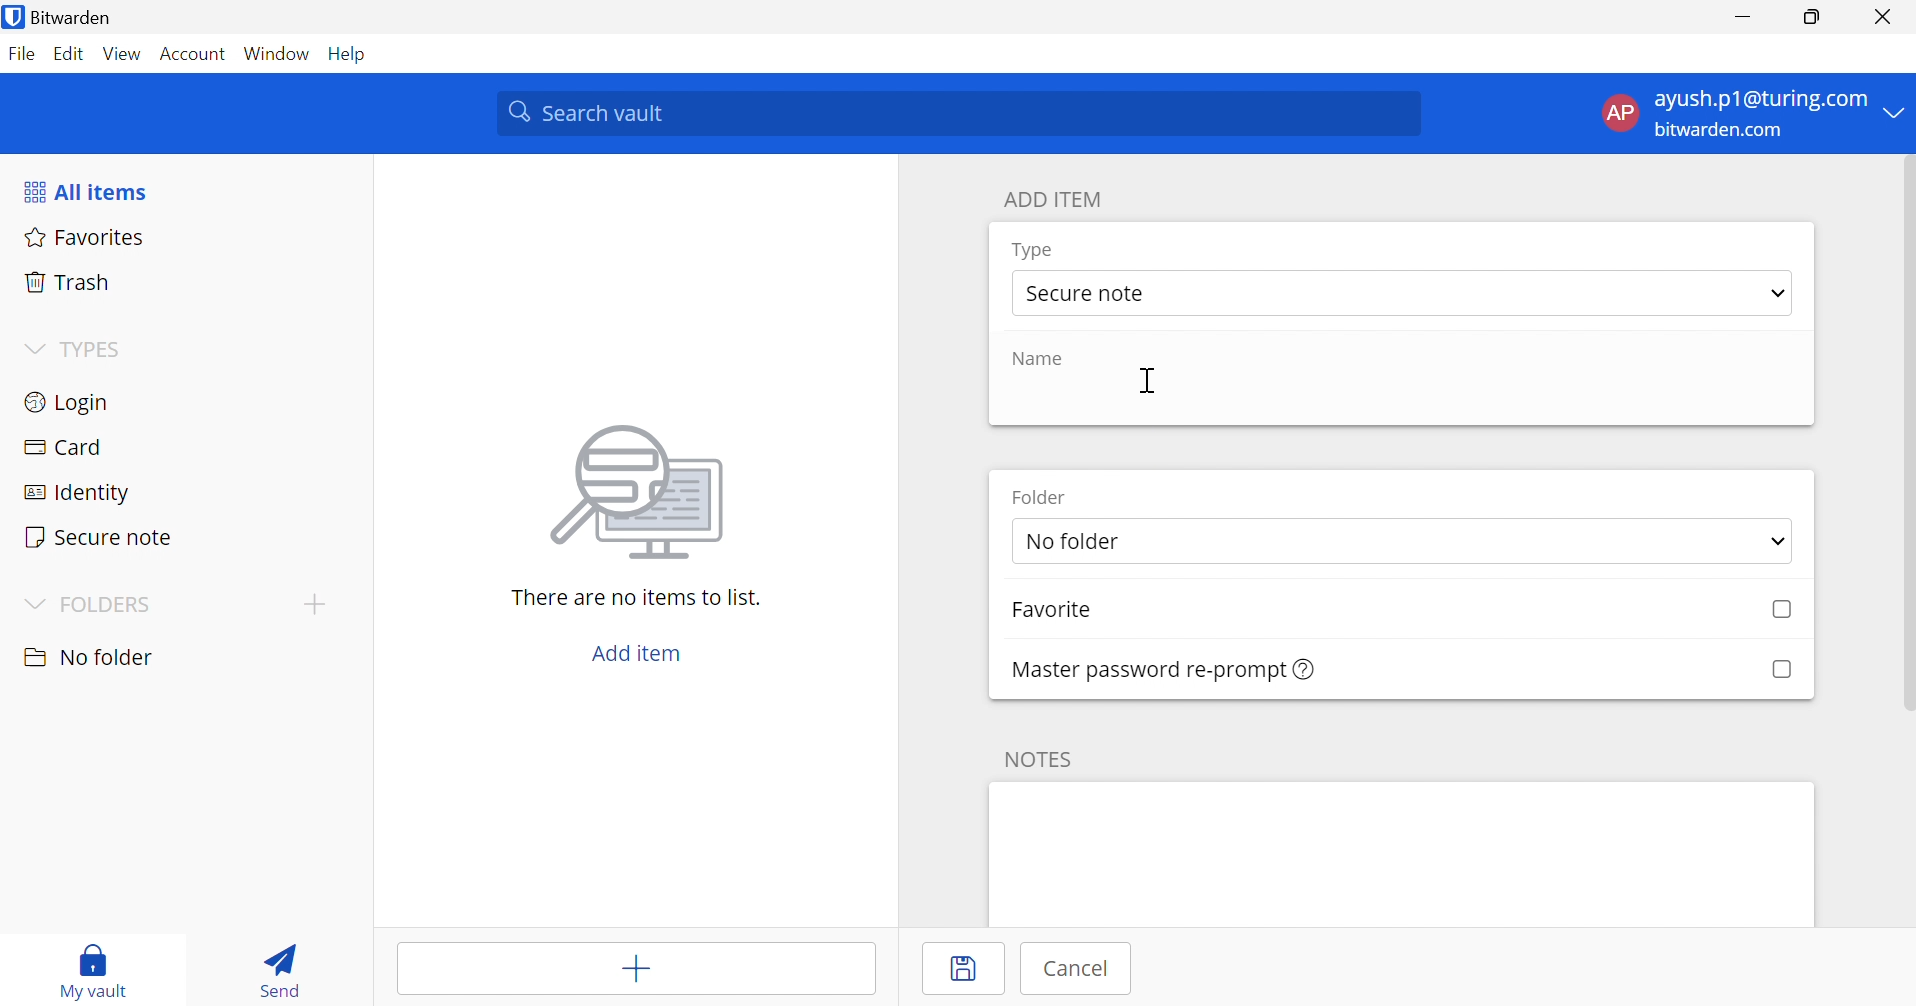  What do you see at coordinates (87, 239) in the screenshot?
I see `Favourites` at bounding box center [87, 239].